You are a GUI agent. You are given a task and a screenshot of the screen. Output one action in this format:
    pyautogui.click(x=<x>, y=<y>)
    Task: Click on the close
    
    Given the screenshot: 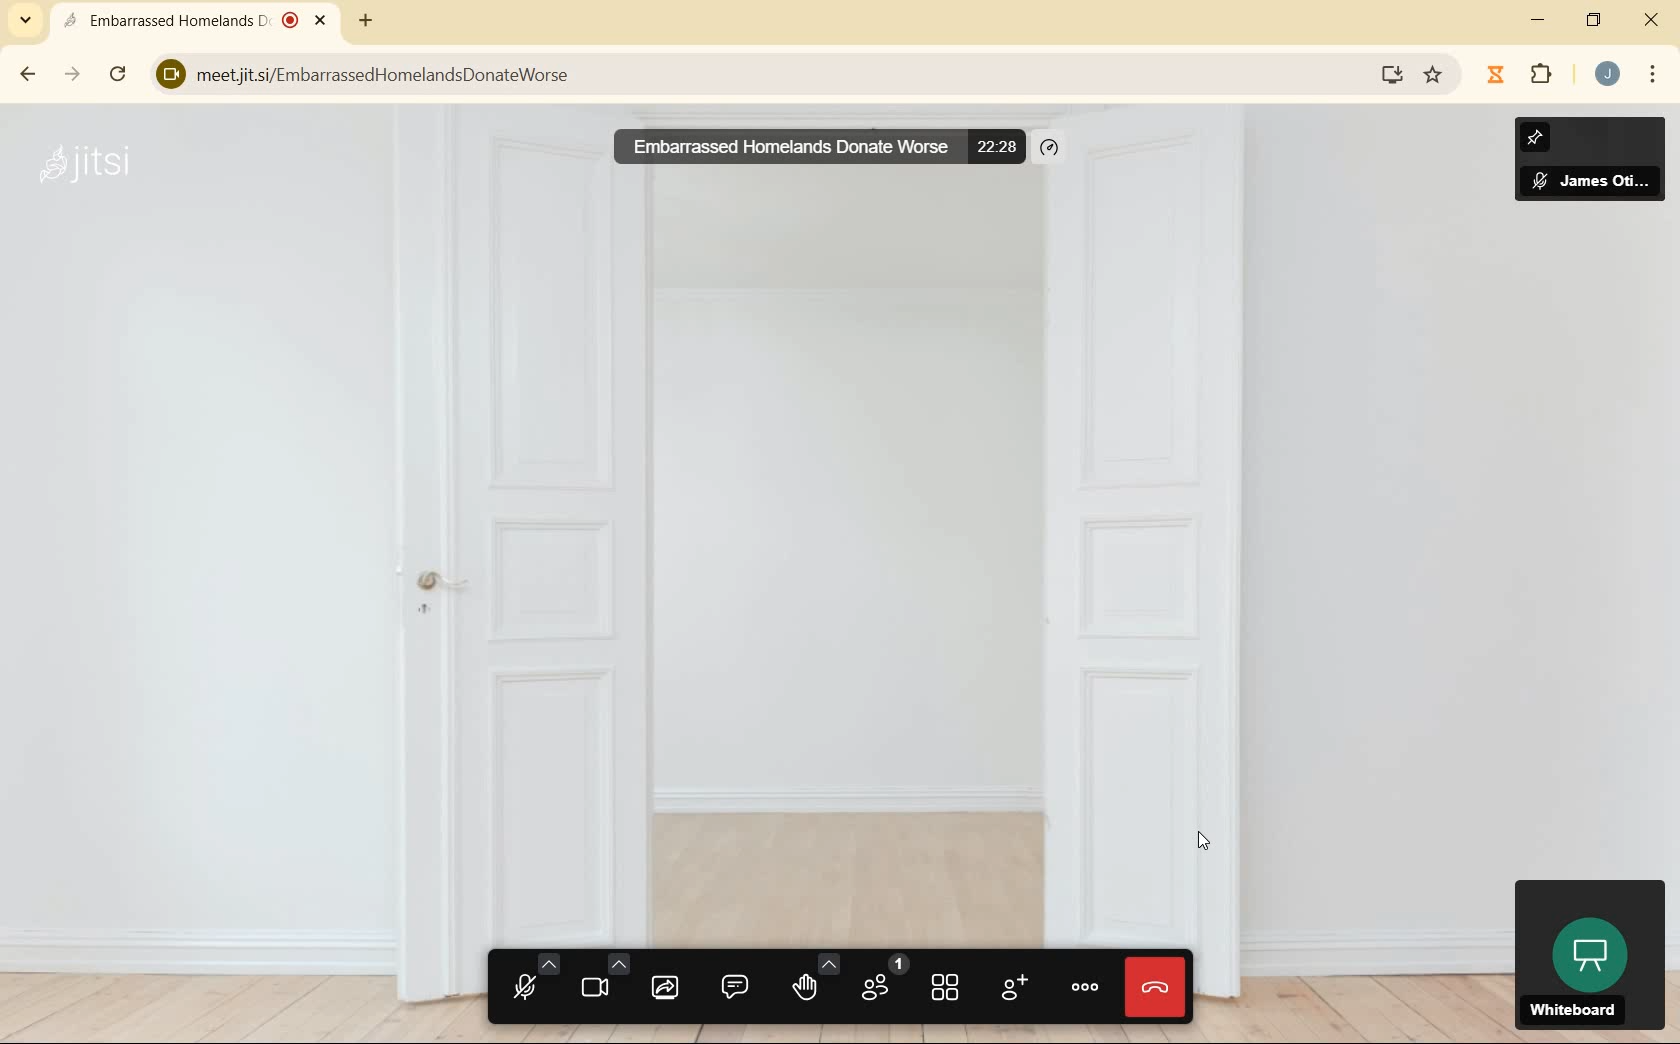 What is the action you would take?
    pyautogui.click(x=1650, y=20)
    